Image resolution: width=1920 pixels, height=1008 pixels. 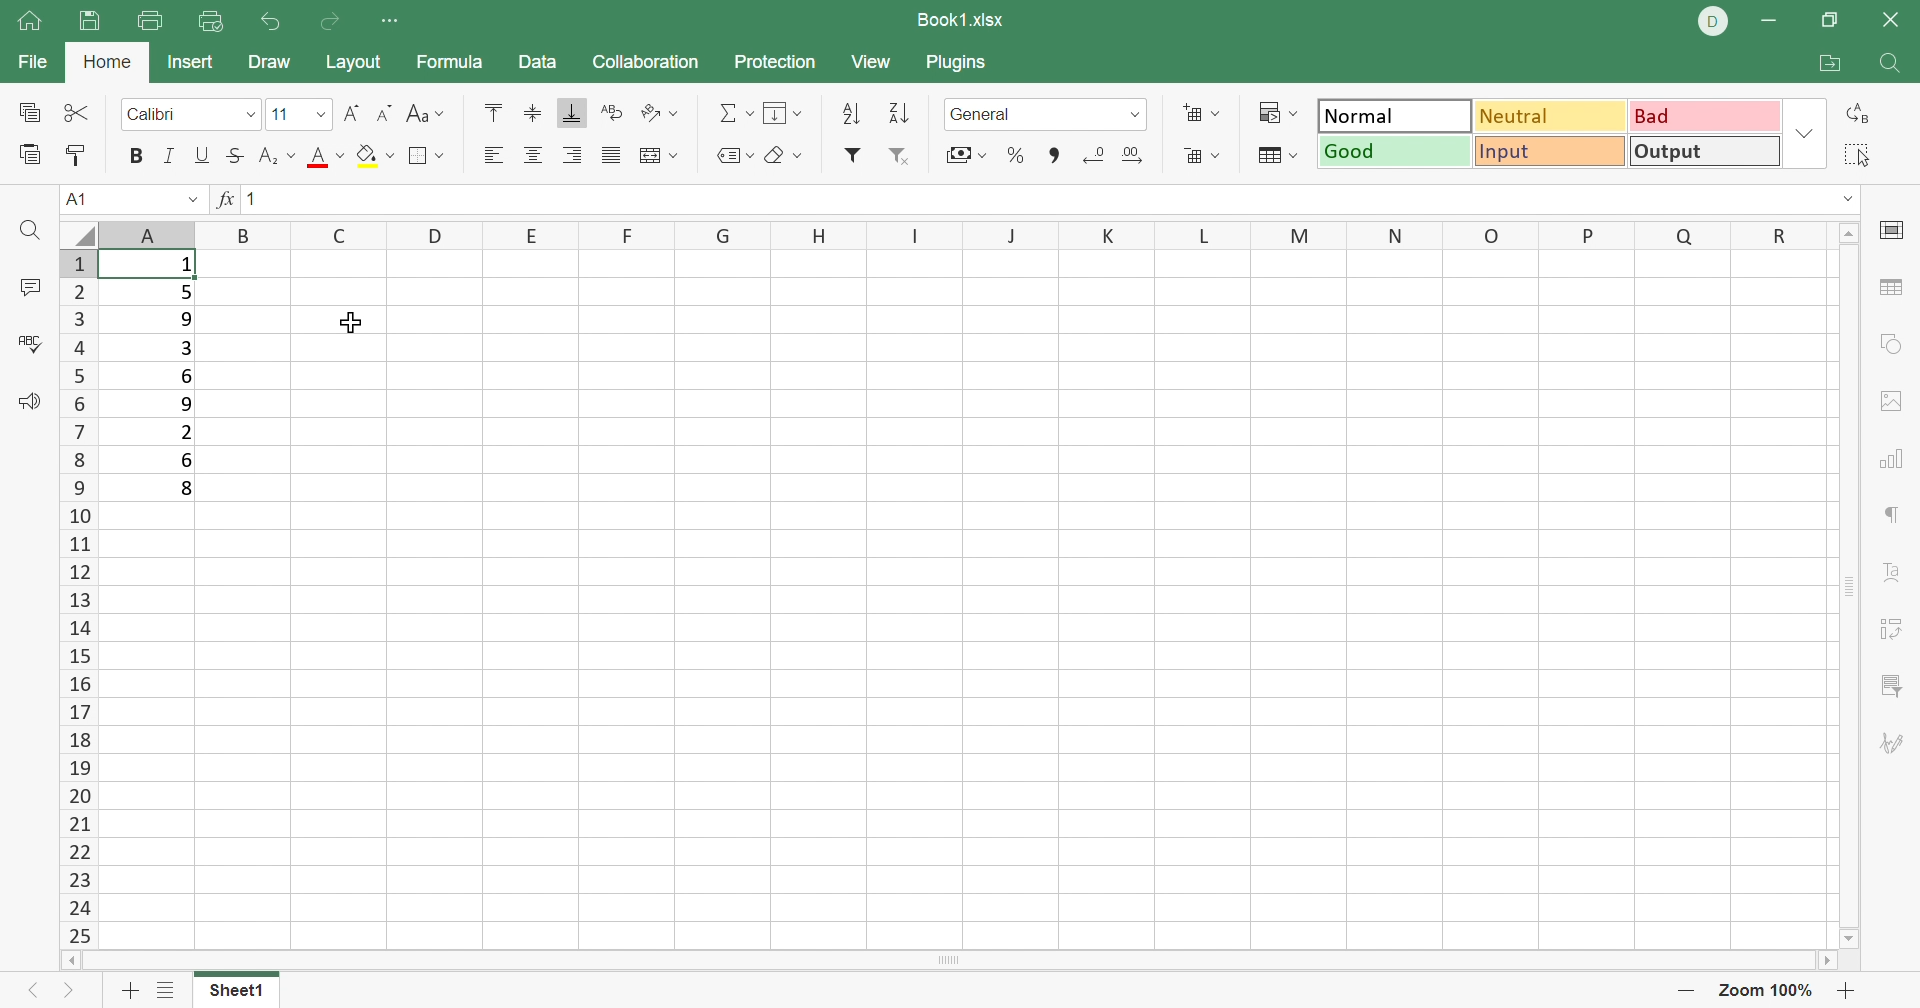 I want to click on Feedback & Support, so click(x=29, y=402).